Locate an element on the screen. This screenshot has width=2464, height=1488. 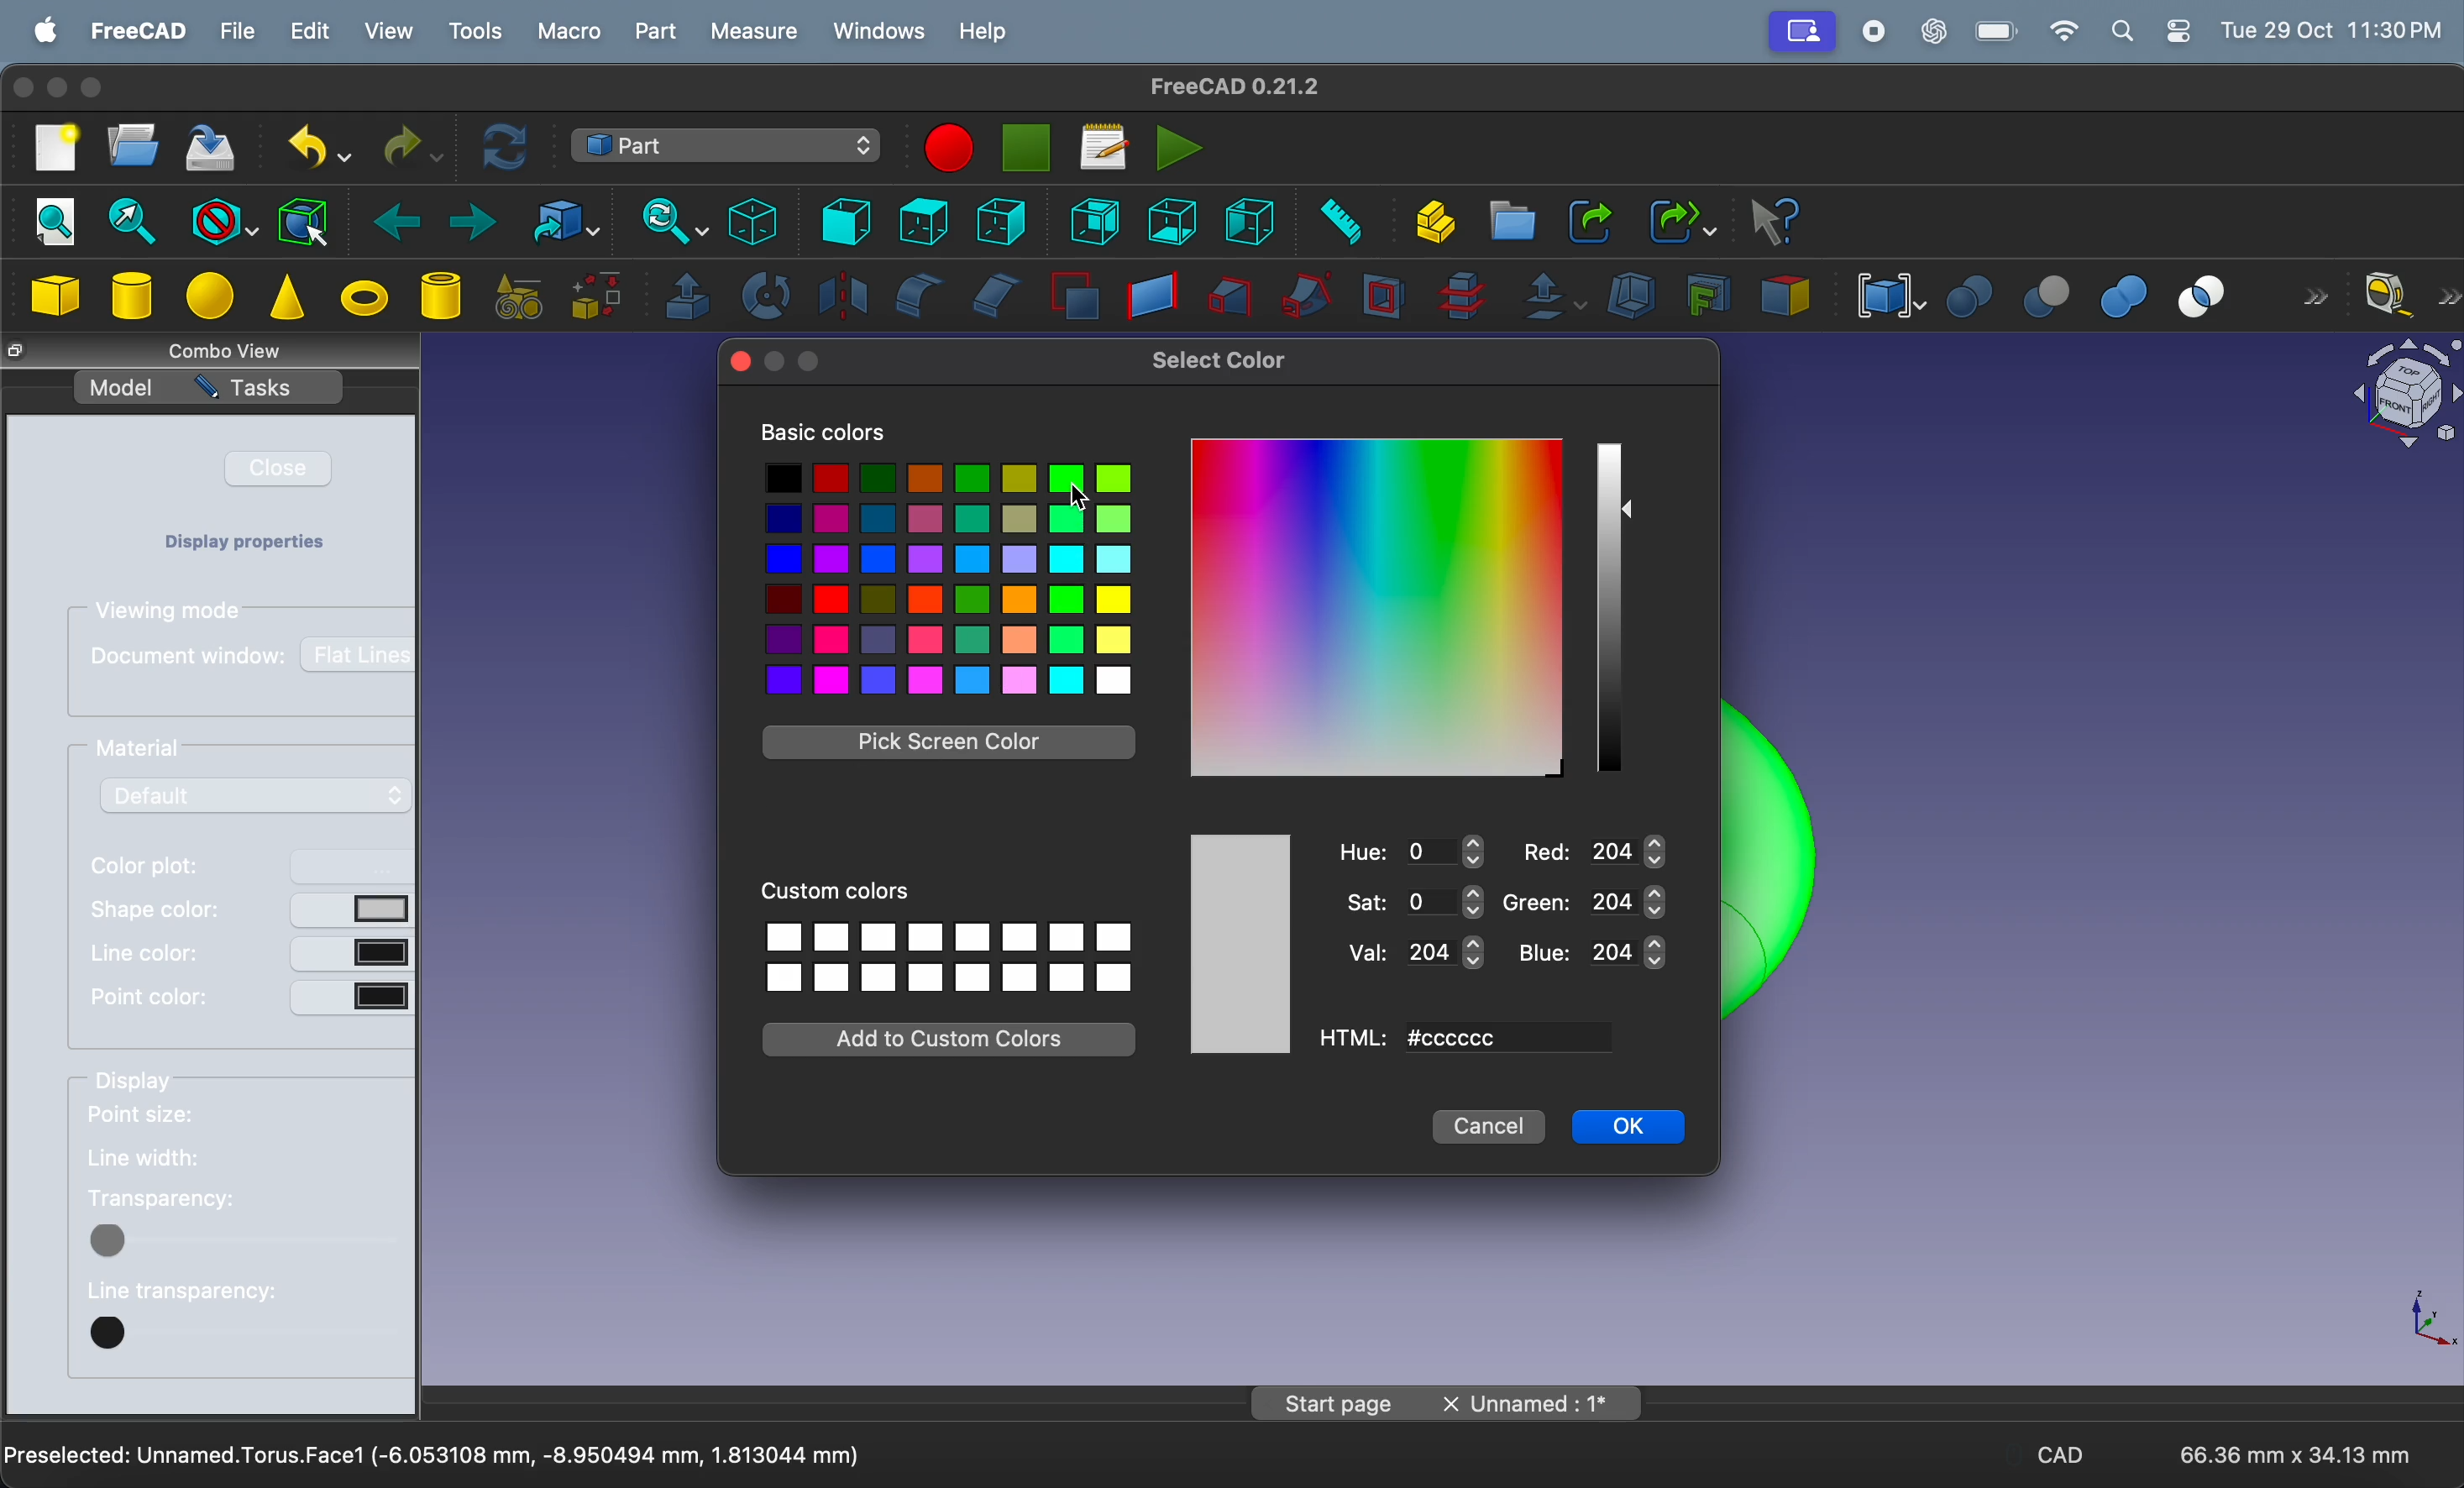
shade is located at coordinates (1604, 608).